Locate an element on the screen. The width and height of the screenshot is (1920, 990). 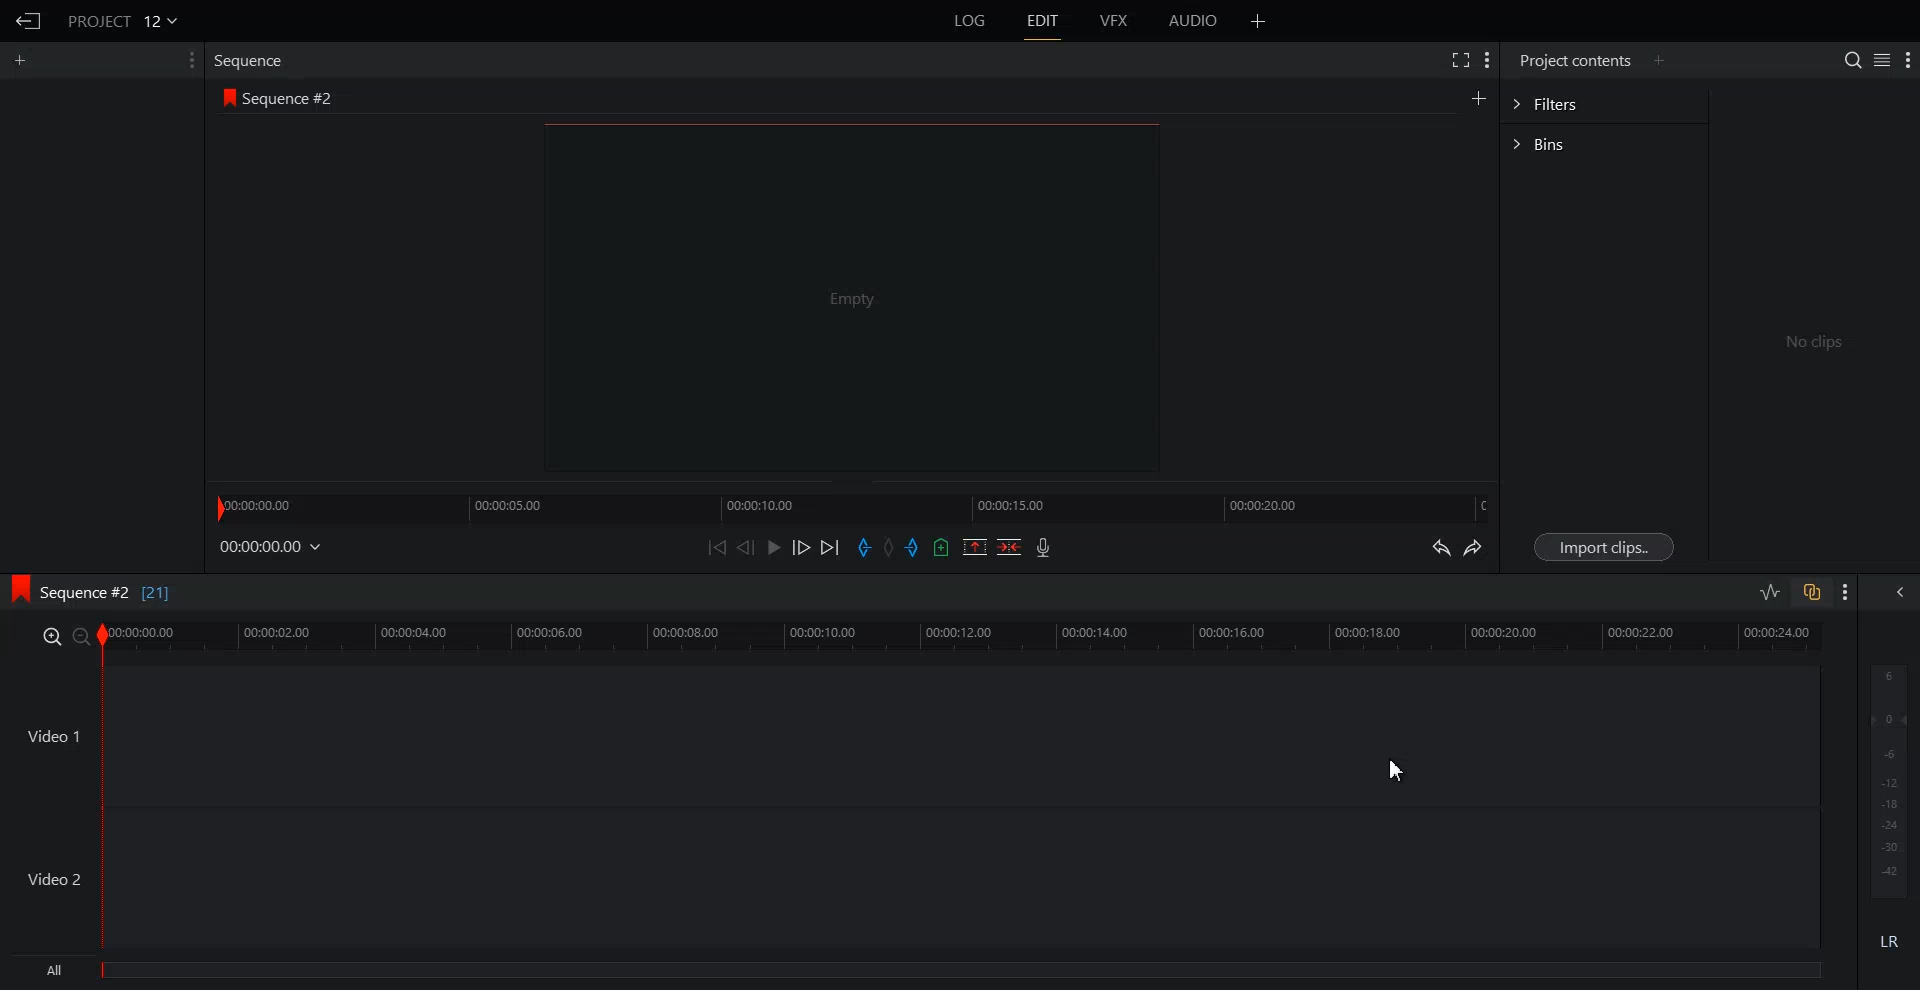
Video 2 is located at coordinates (913, 880).